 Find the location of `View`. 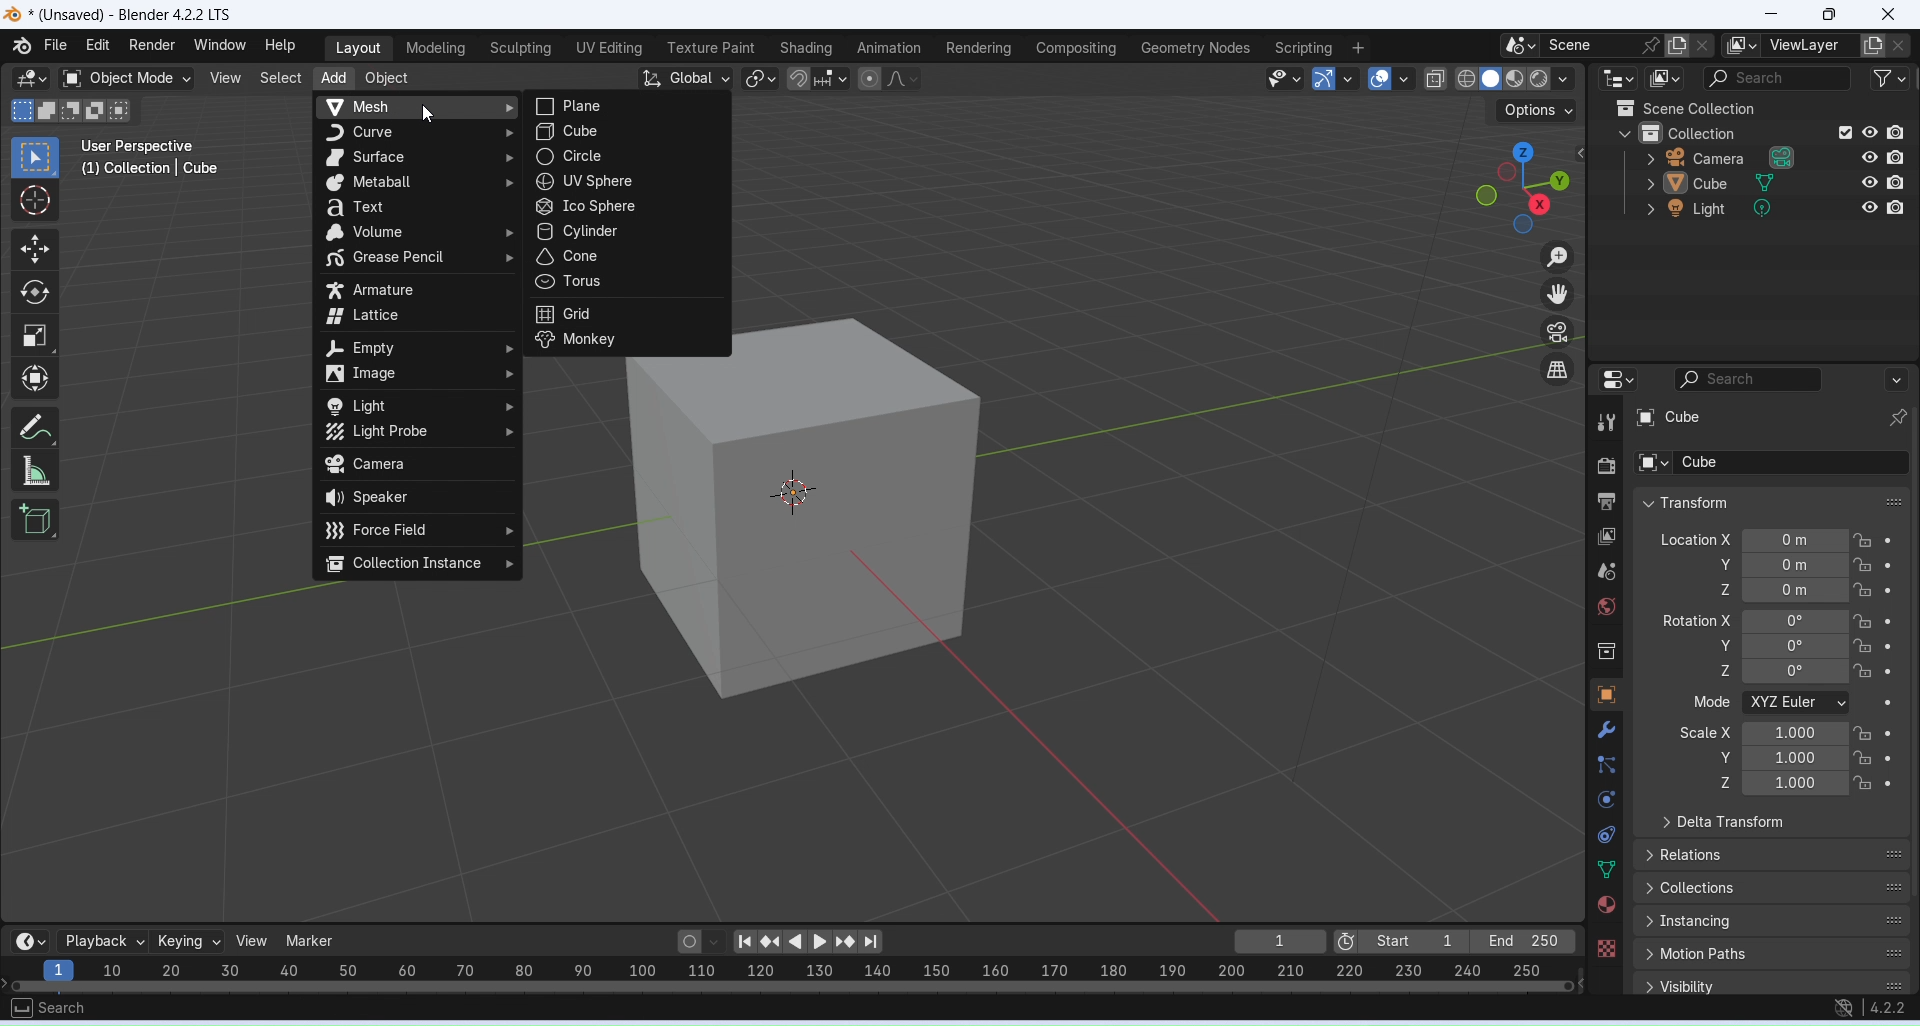

View is located at coordinates (252, 941).